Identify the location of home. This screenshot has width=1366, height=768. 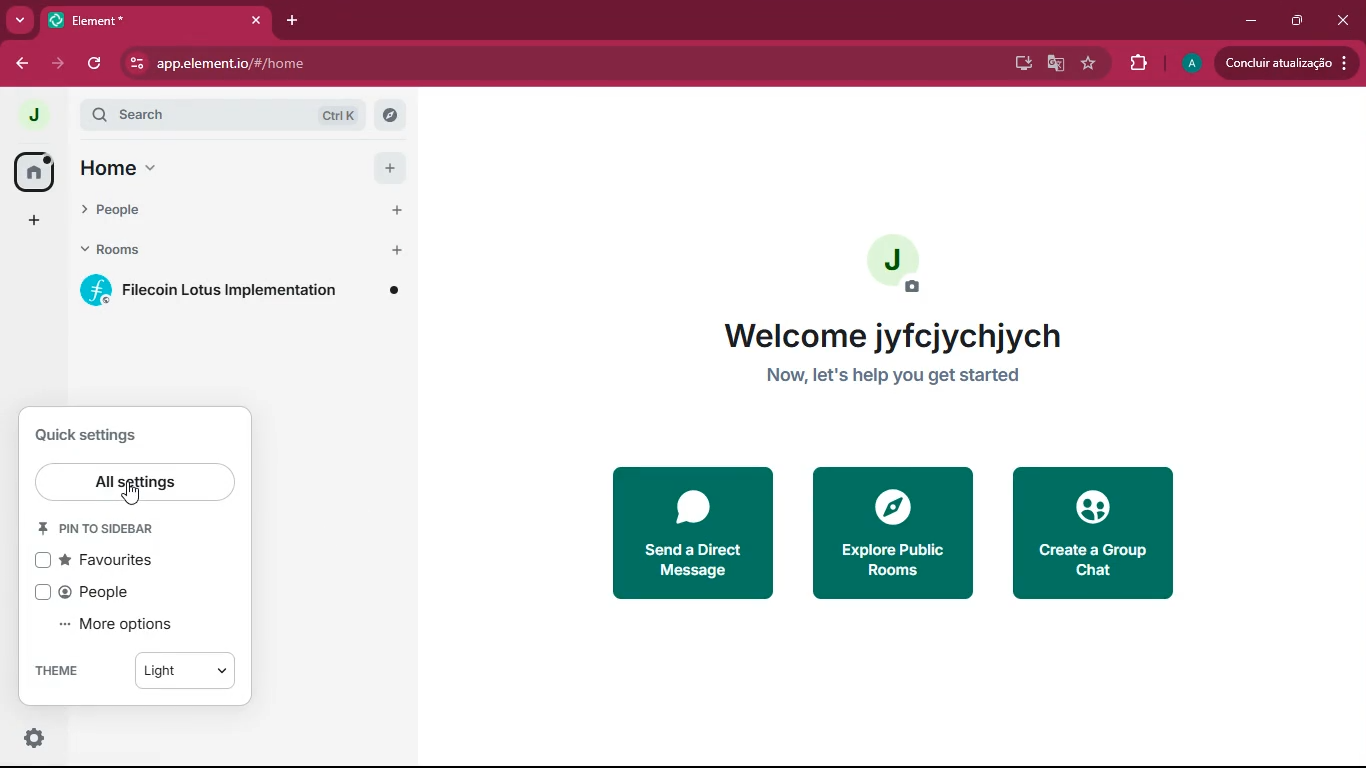
(175, 169).